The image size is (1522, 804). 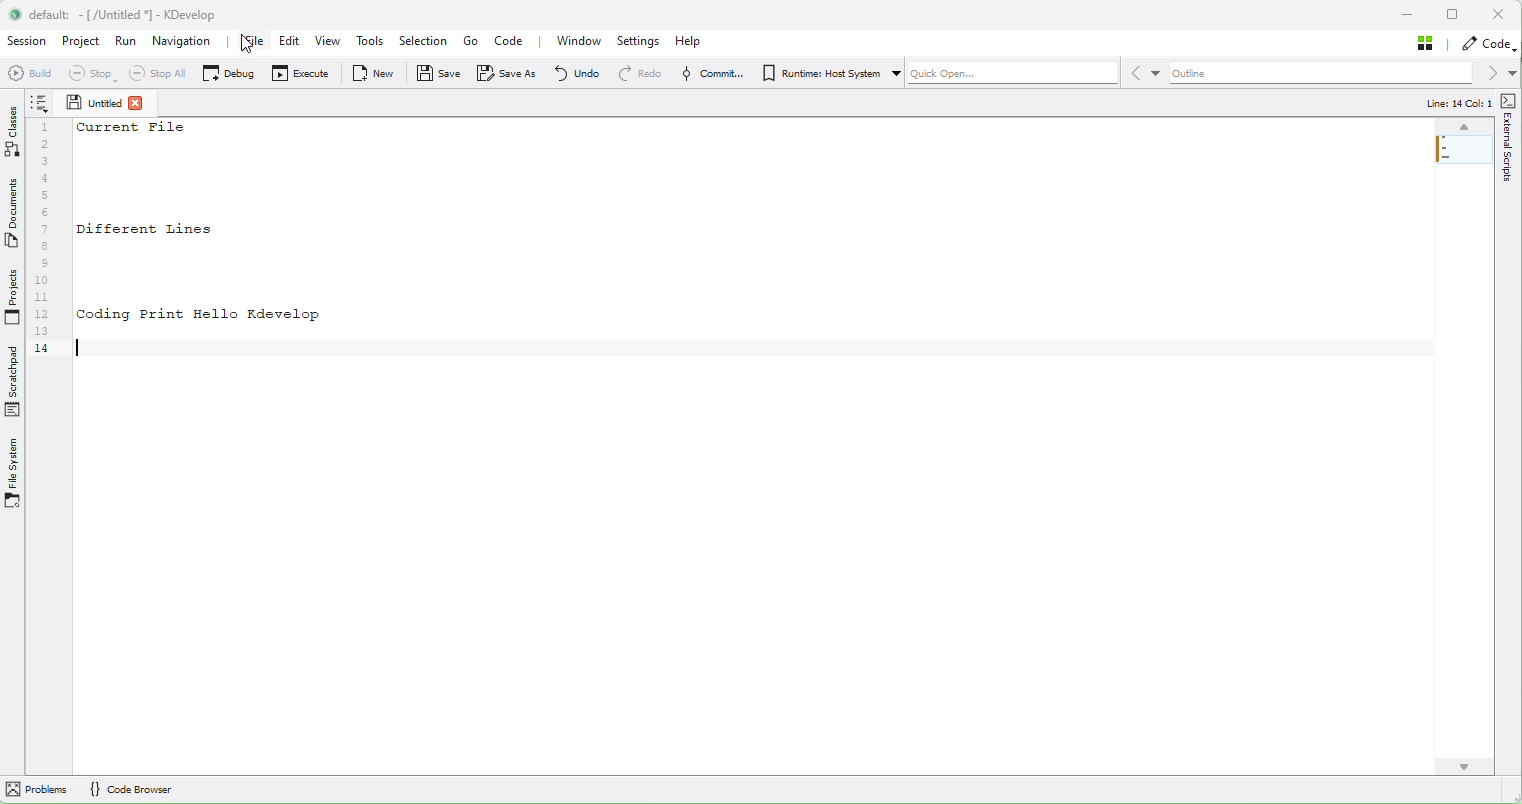 What do you see at coordinates (15, 14) in the screenshot?
I see `logo` at bounding box center [15, 14].